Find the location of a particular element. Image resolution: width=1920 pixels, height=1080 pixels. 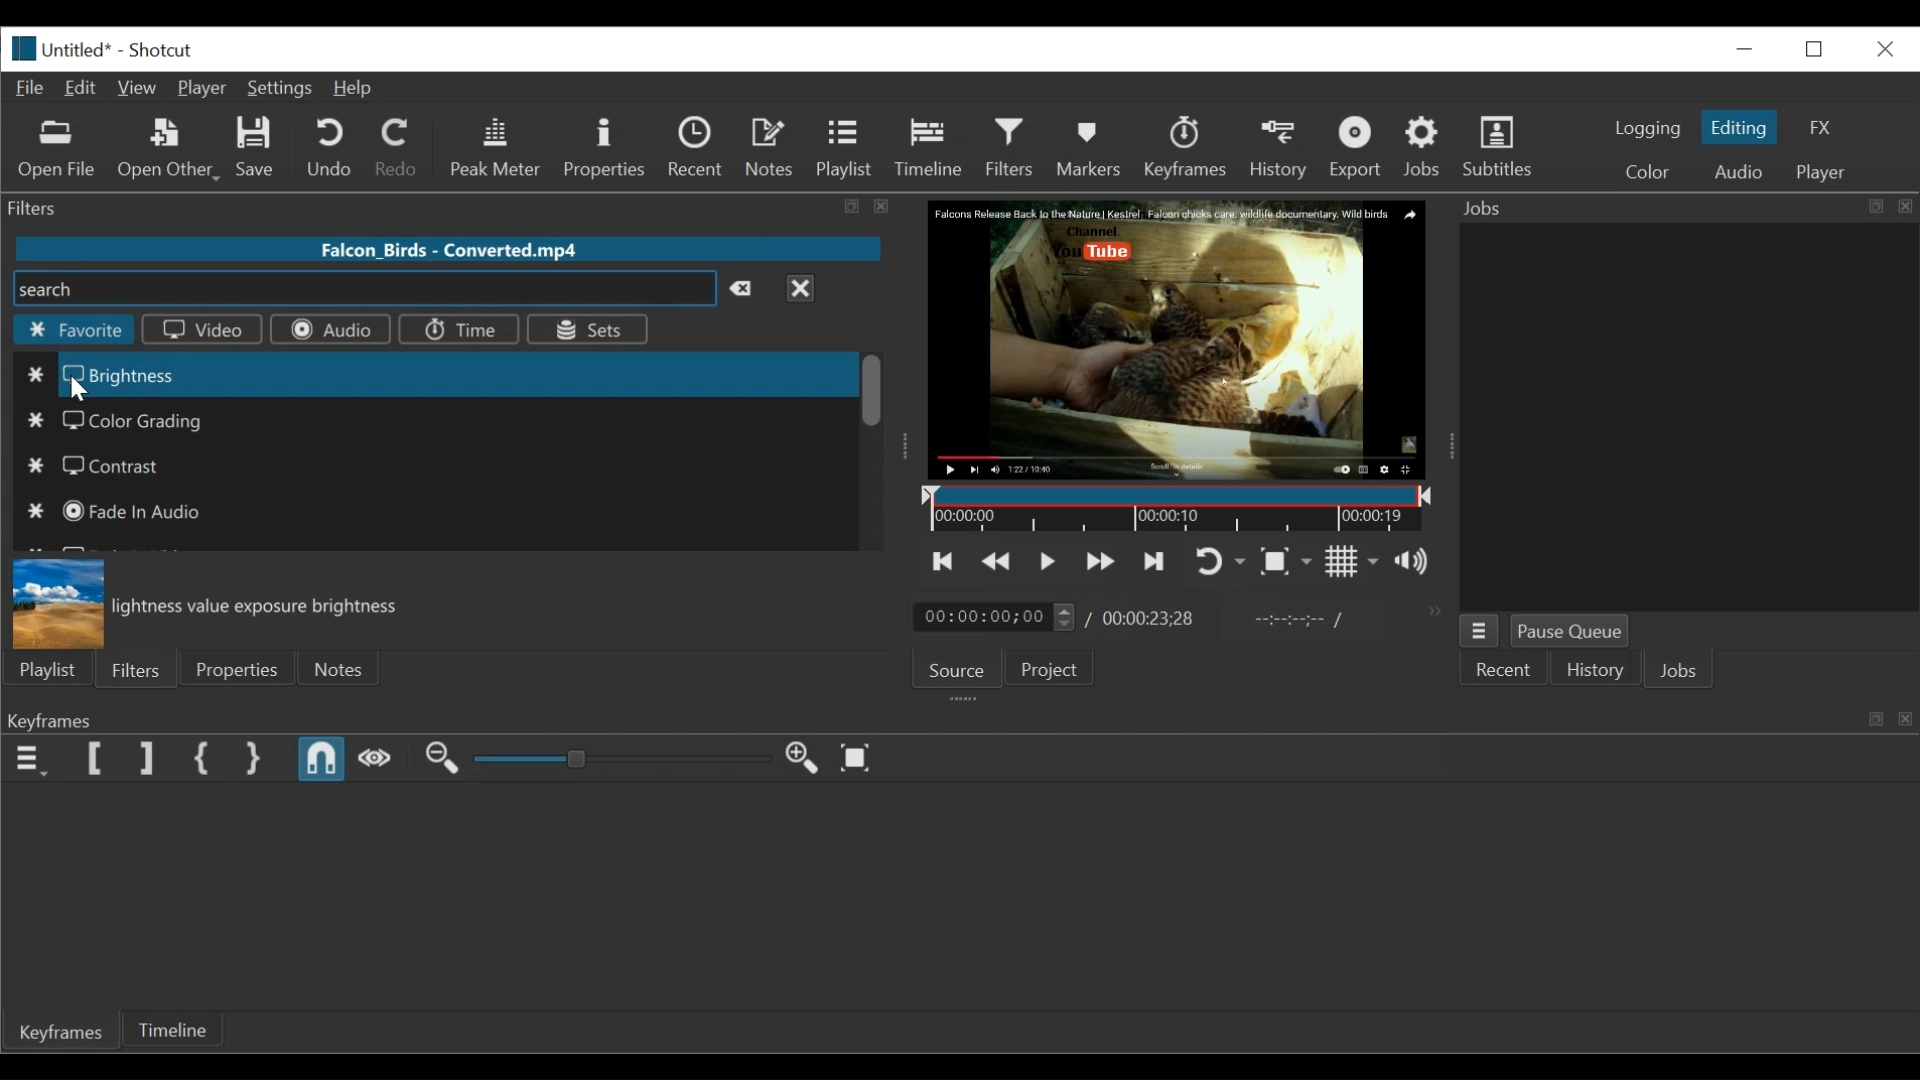

Shotcut is located at coordinates (164, 50).